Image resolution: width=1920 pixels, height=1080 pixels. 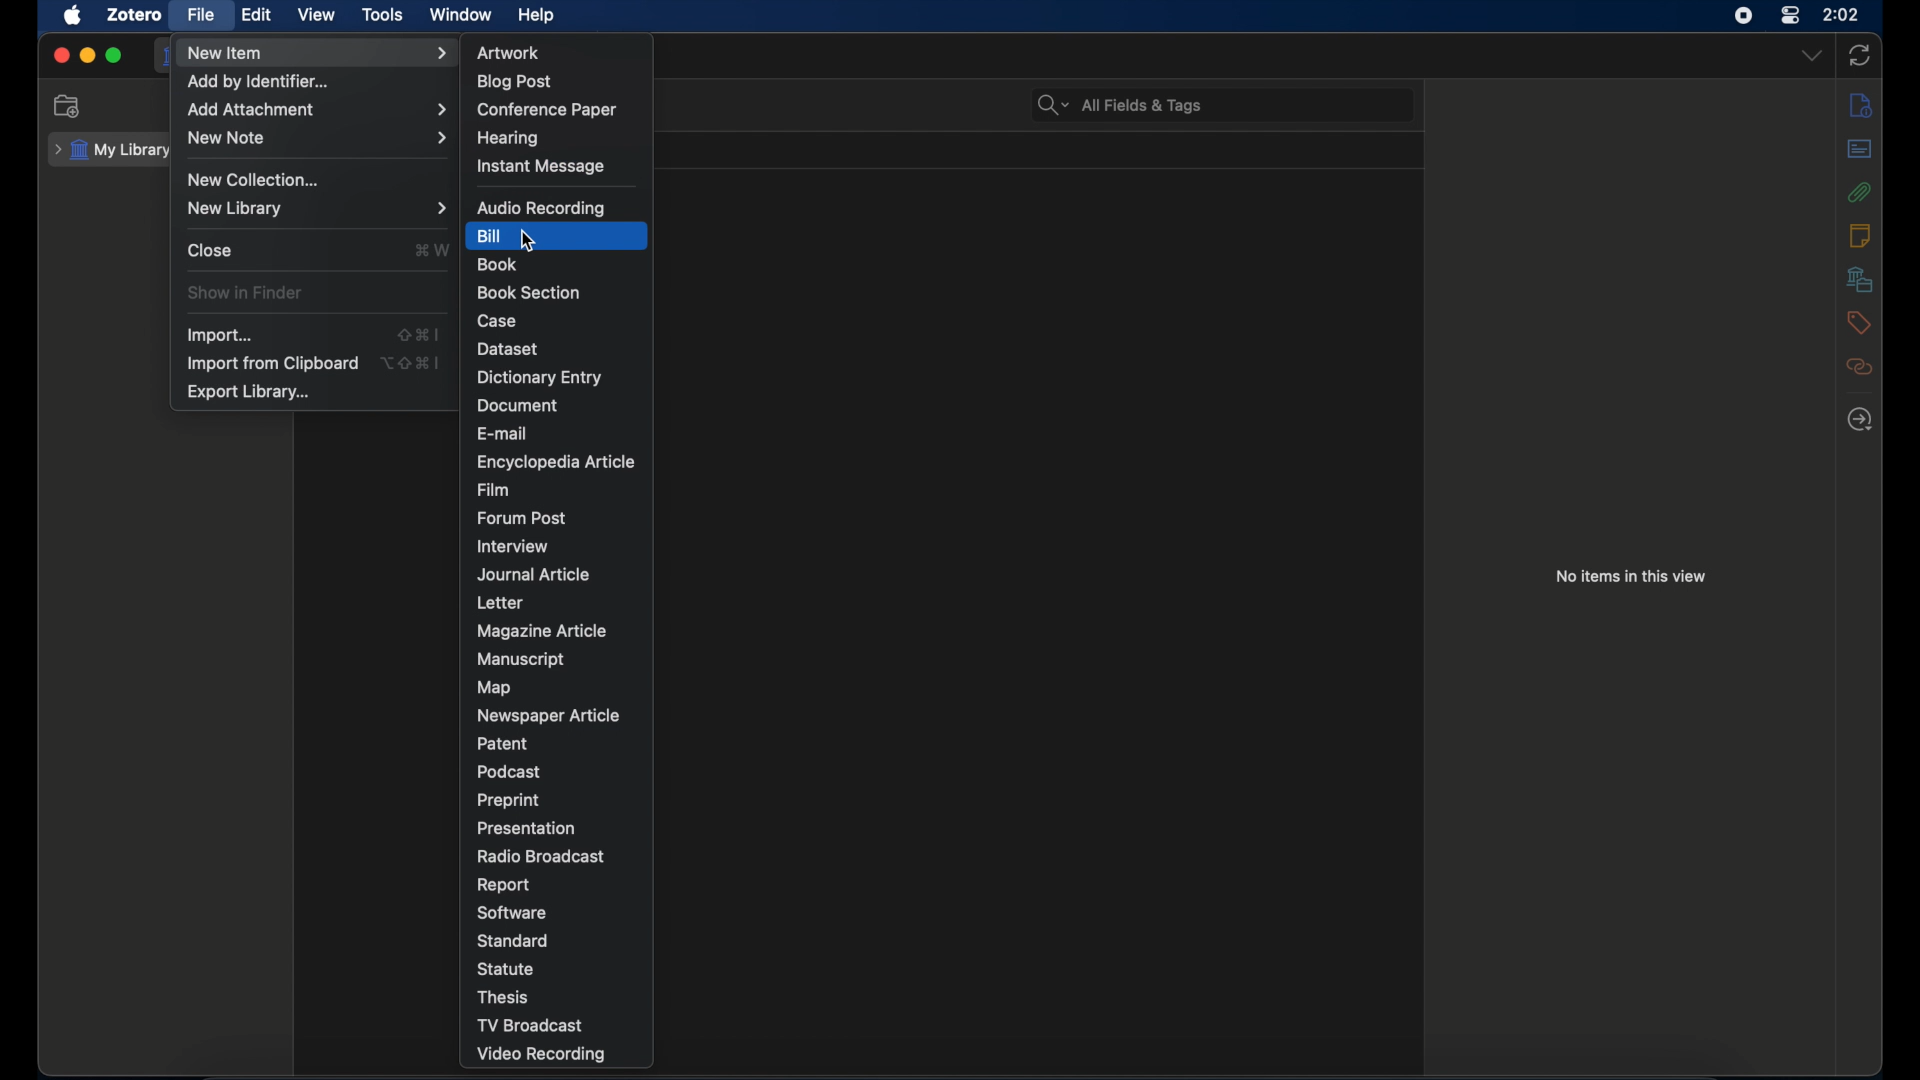 I want to click on sync, so click(x=1861, y=56).